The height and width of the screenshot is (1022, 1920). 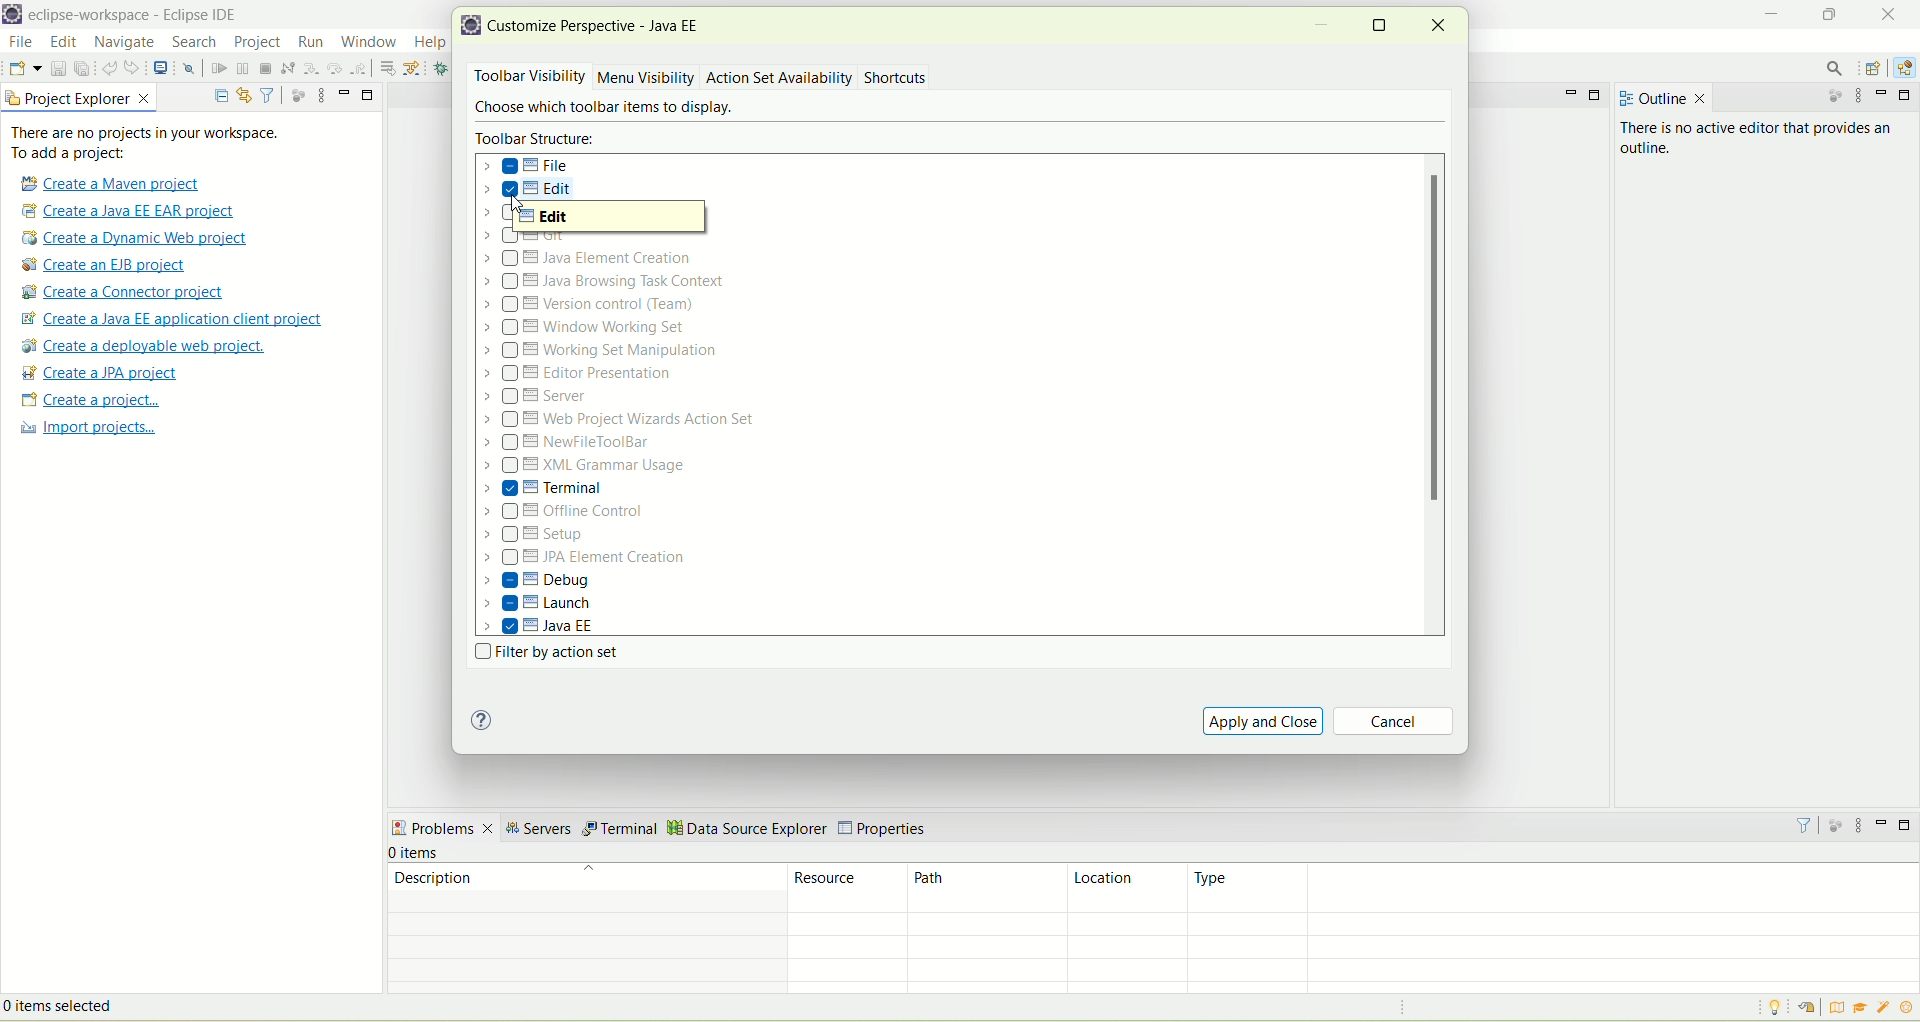 What do you see at coordinates (596, 304) in the screenshot?
I see `version control` at bounding box center [596, 304].